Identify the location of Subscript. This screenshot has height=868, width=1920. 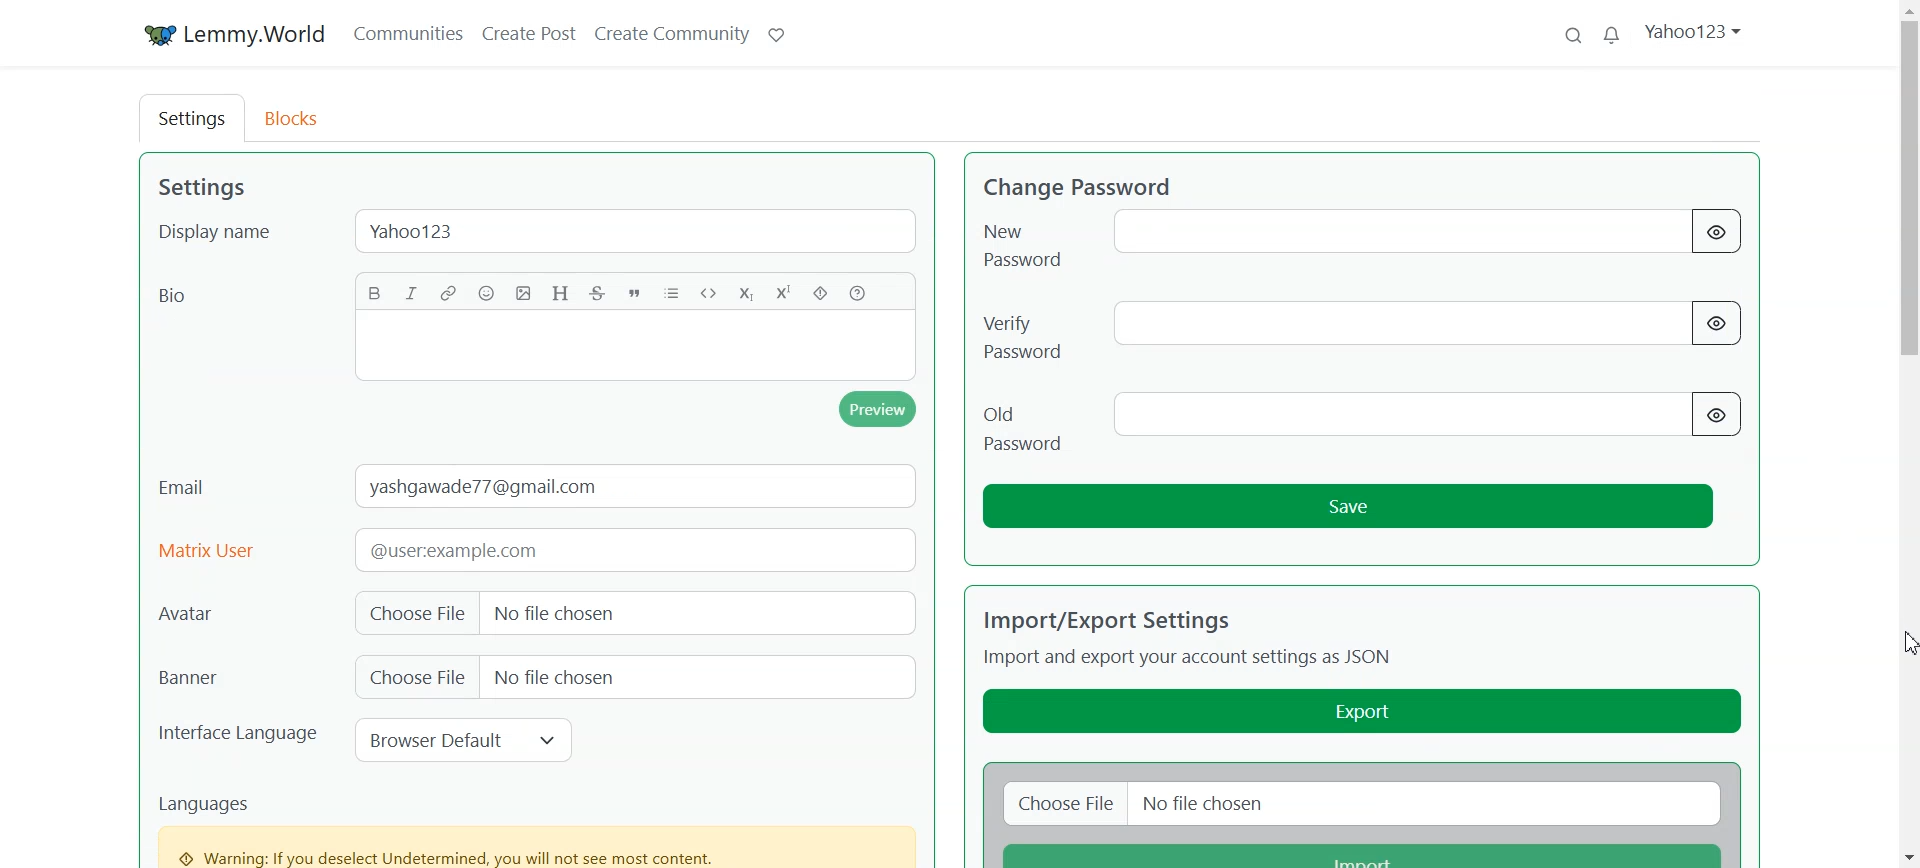
(744, 291).